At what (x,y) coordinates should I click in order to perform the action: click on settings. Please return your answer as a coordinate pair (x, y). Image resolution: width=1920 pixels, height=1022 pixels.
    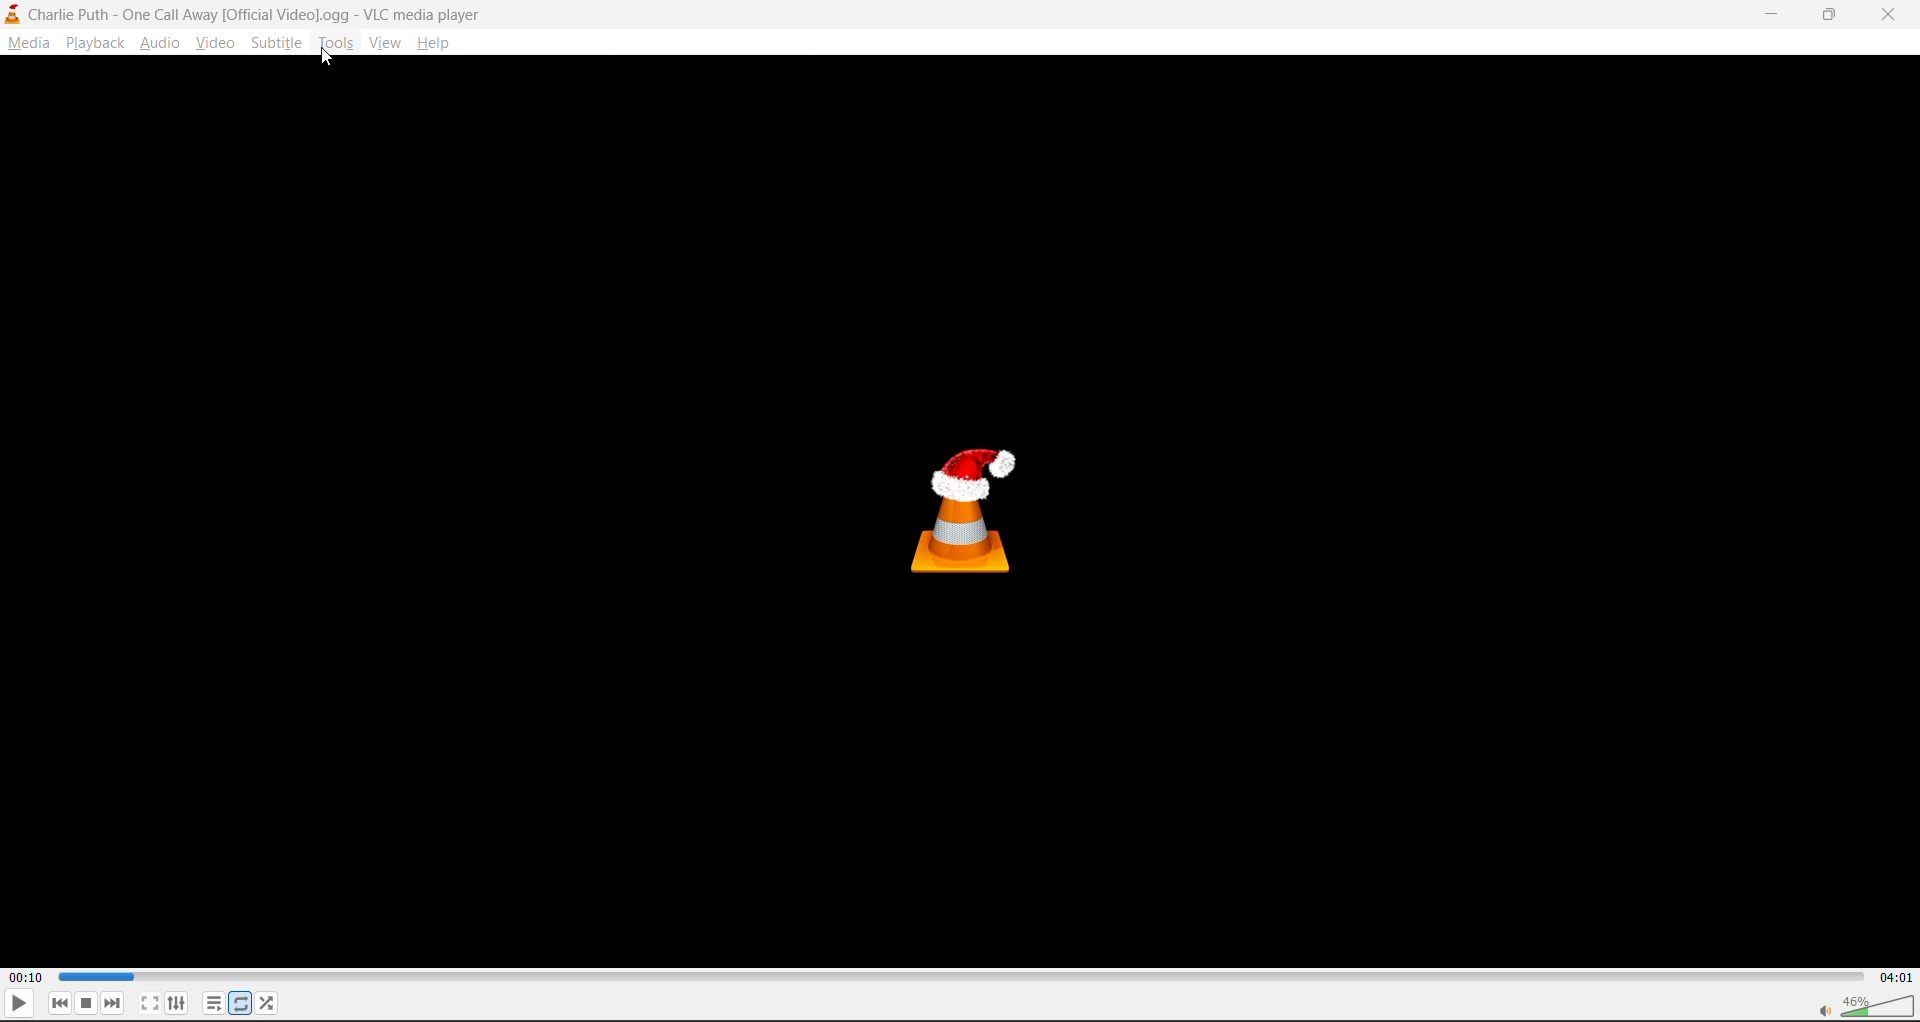
    Looking at the image, I should click on (179, 1001).